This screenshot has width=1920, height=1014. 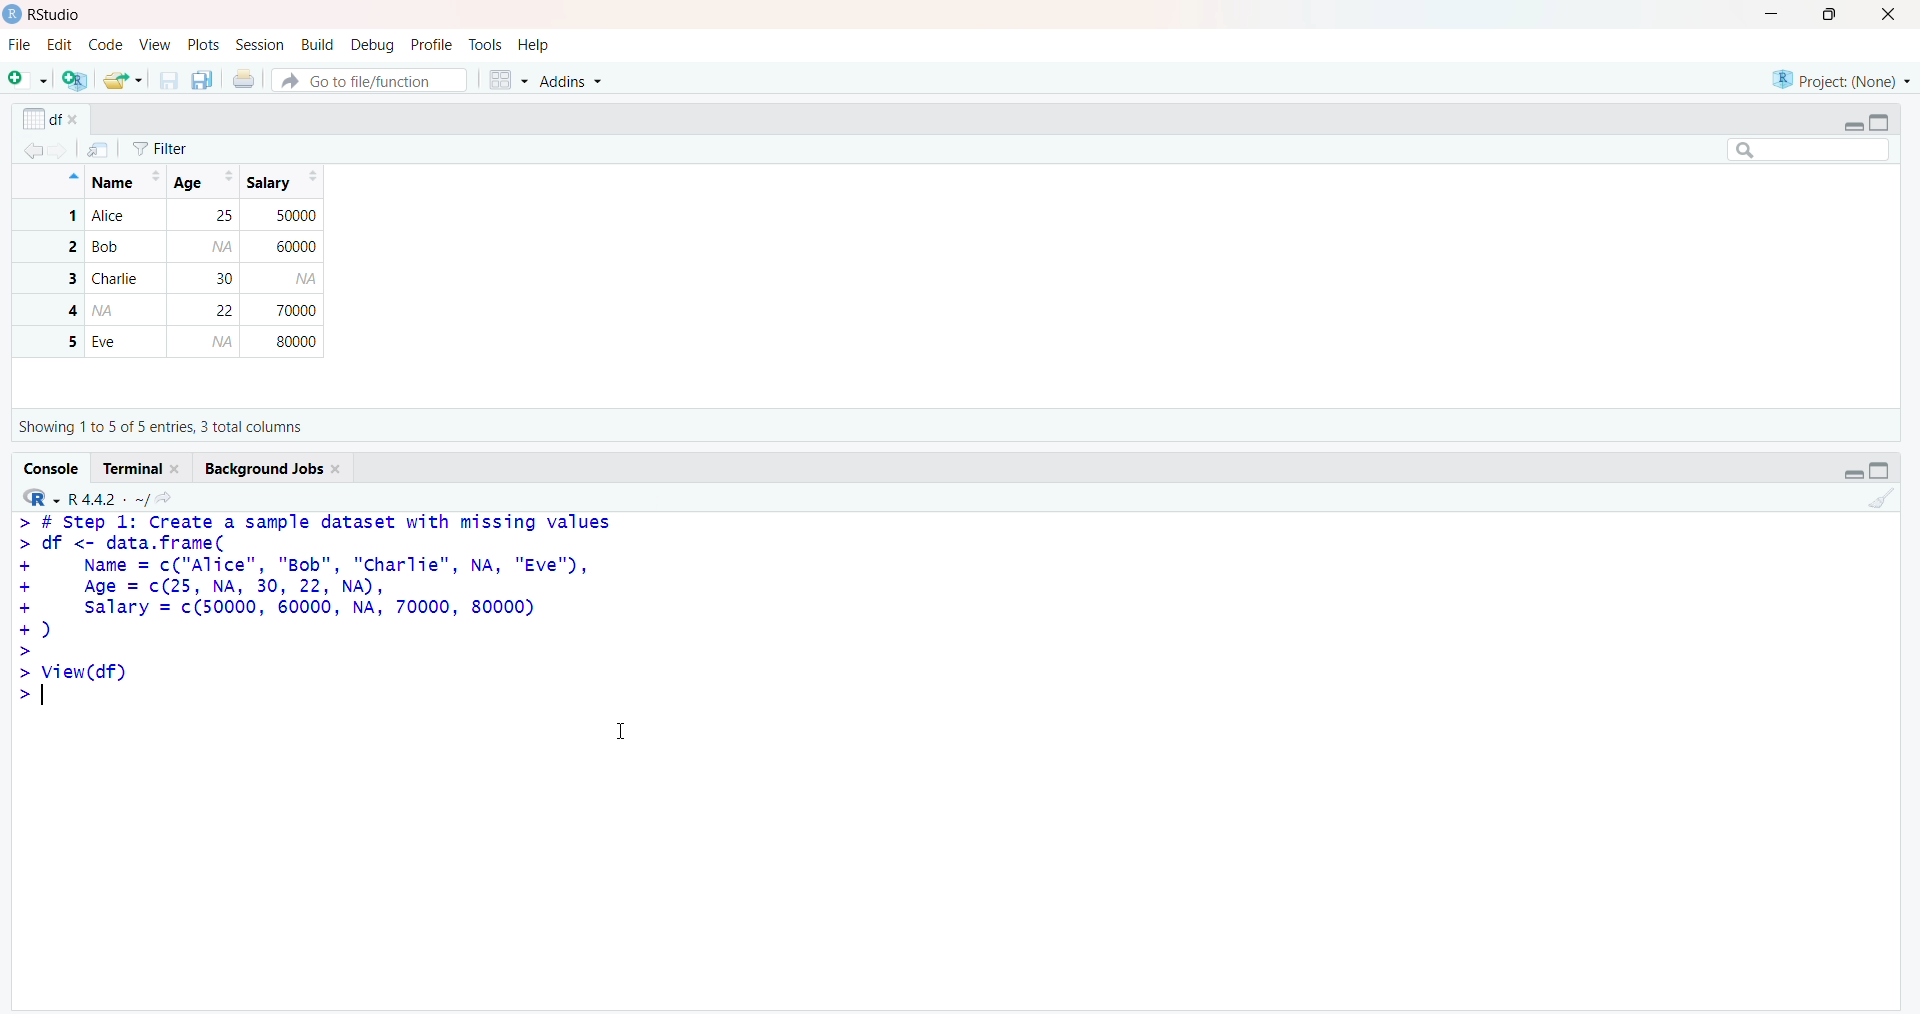 What do you see at coordinates (1809, 151) in the screenshot?
I see `Search bar` at bounding box center [1809, 151].